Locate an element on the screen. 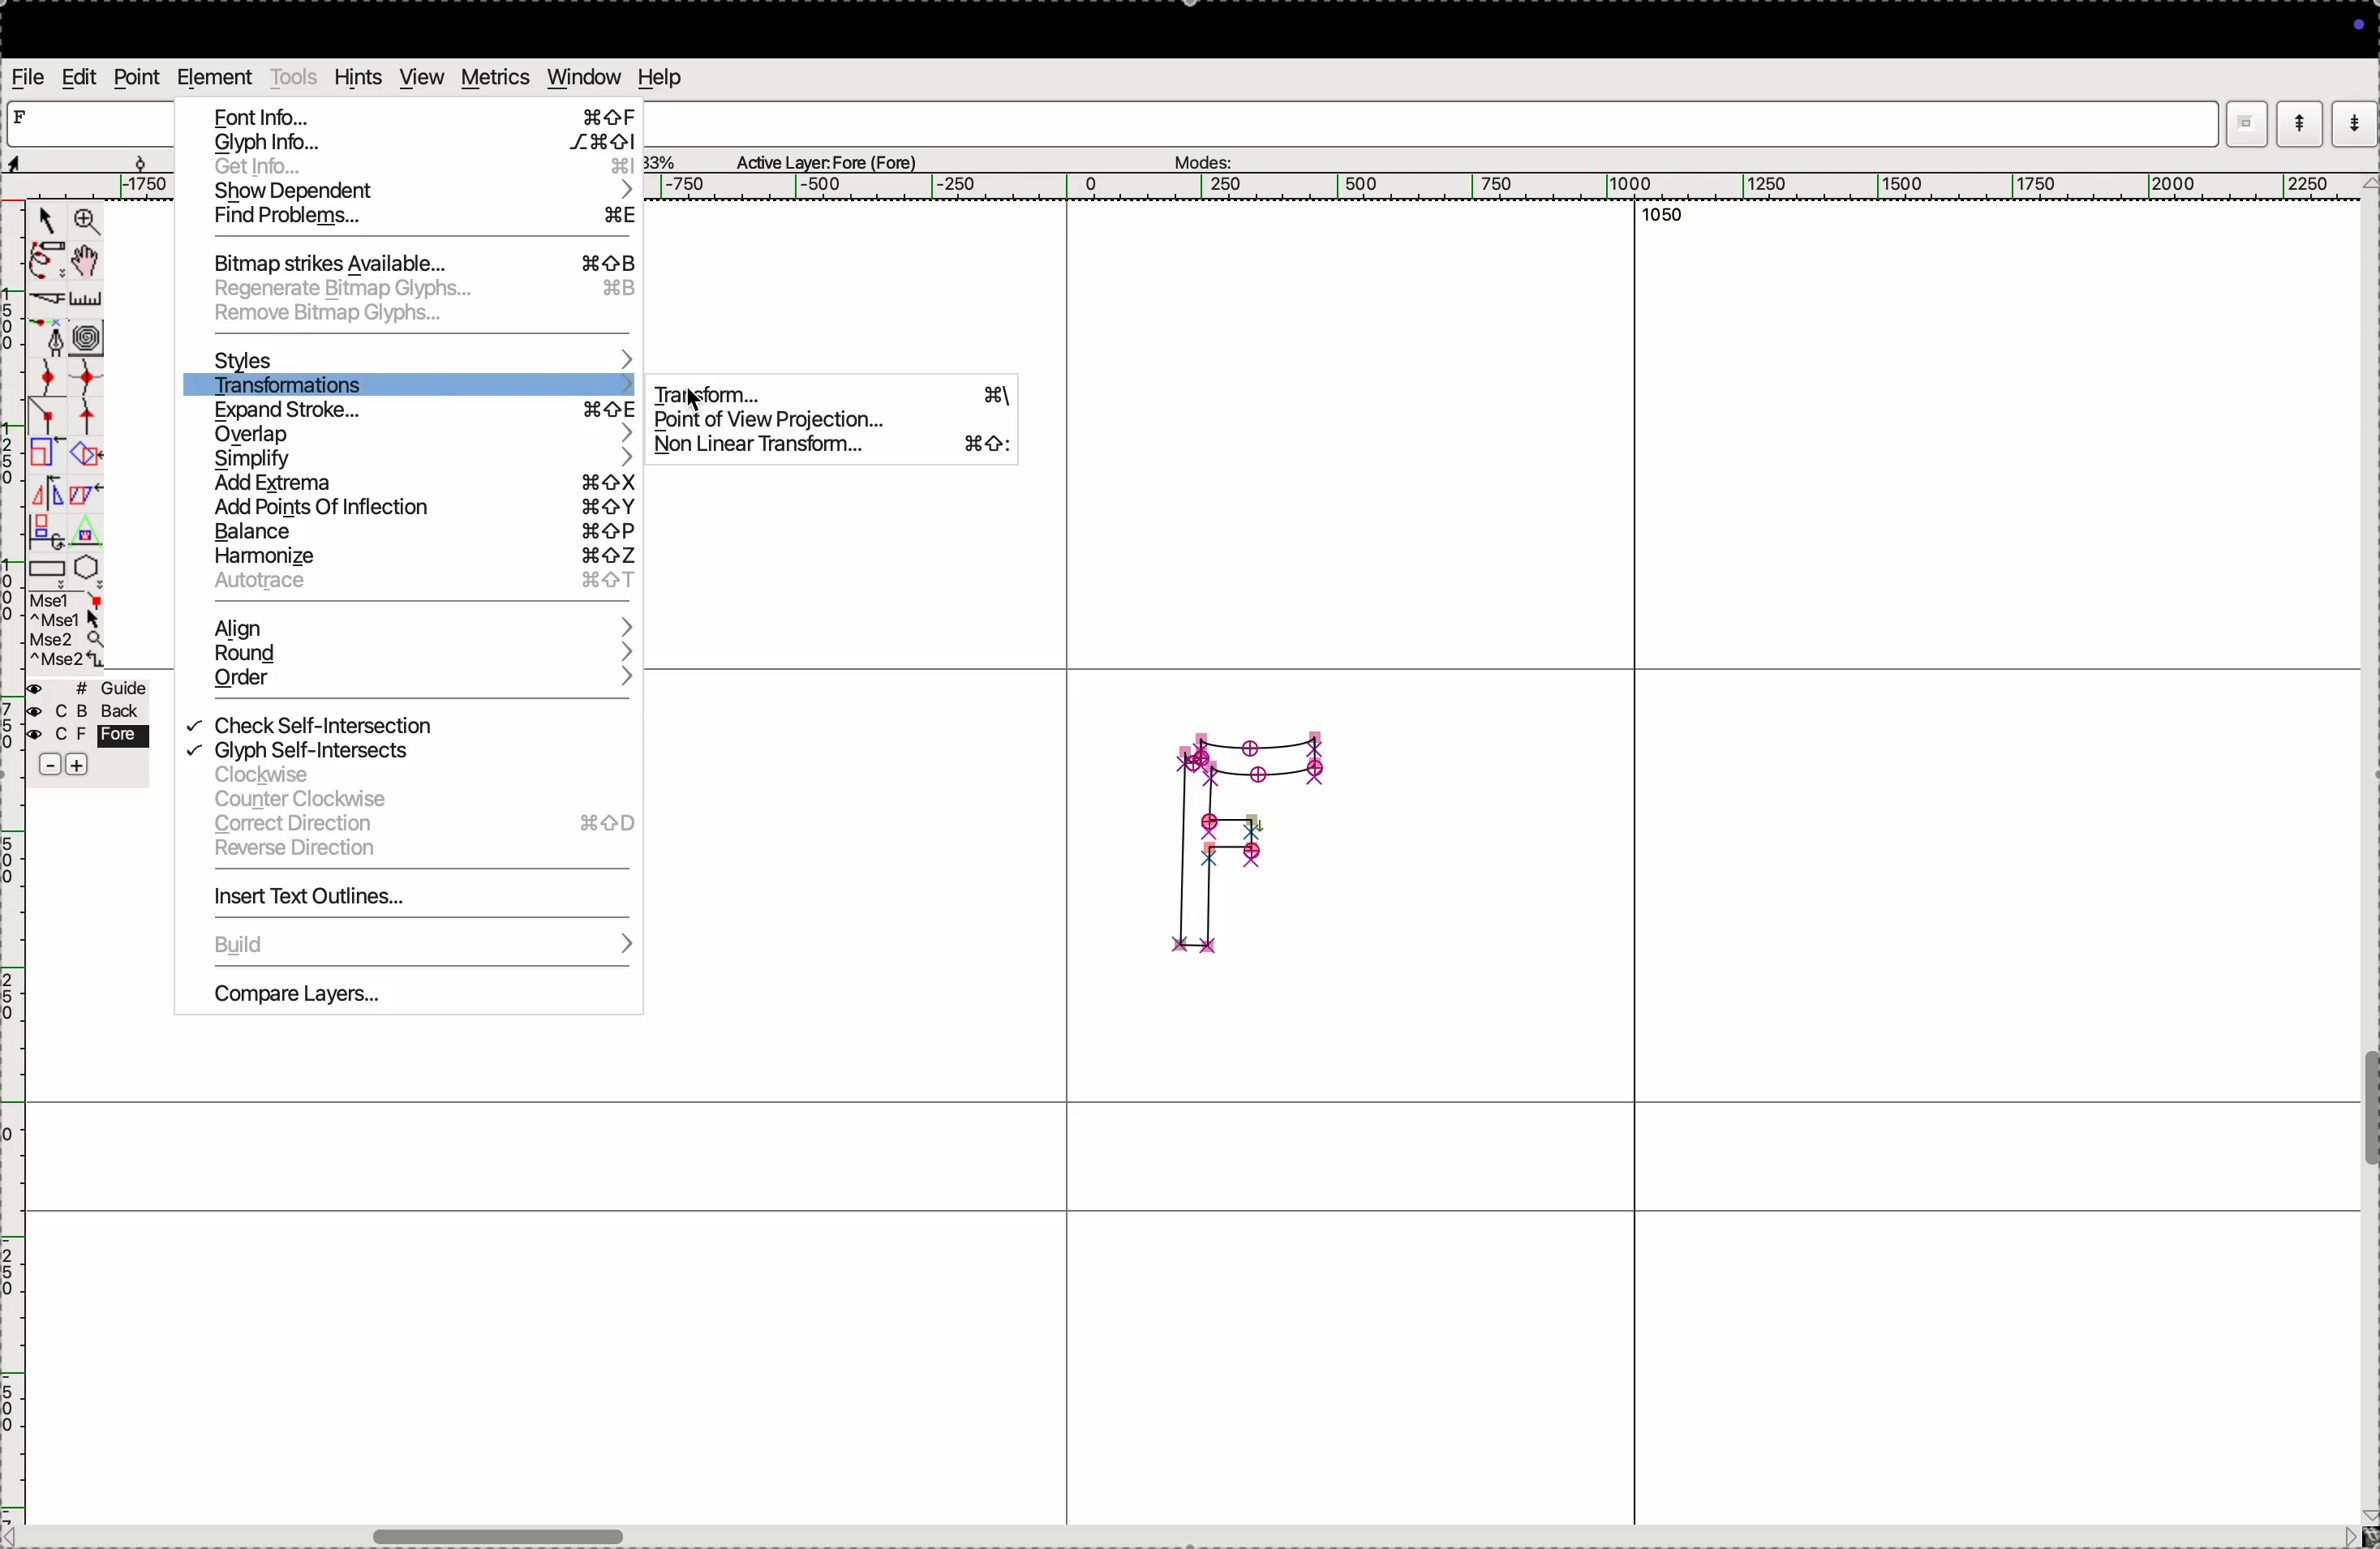 This screenshot has height=1549, width=2380. window mode is located at coordinates (2247, 126).